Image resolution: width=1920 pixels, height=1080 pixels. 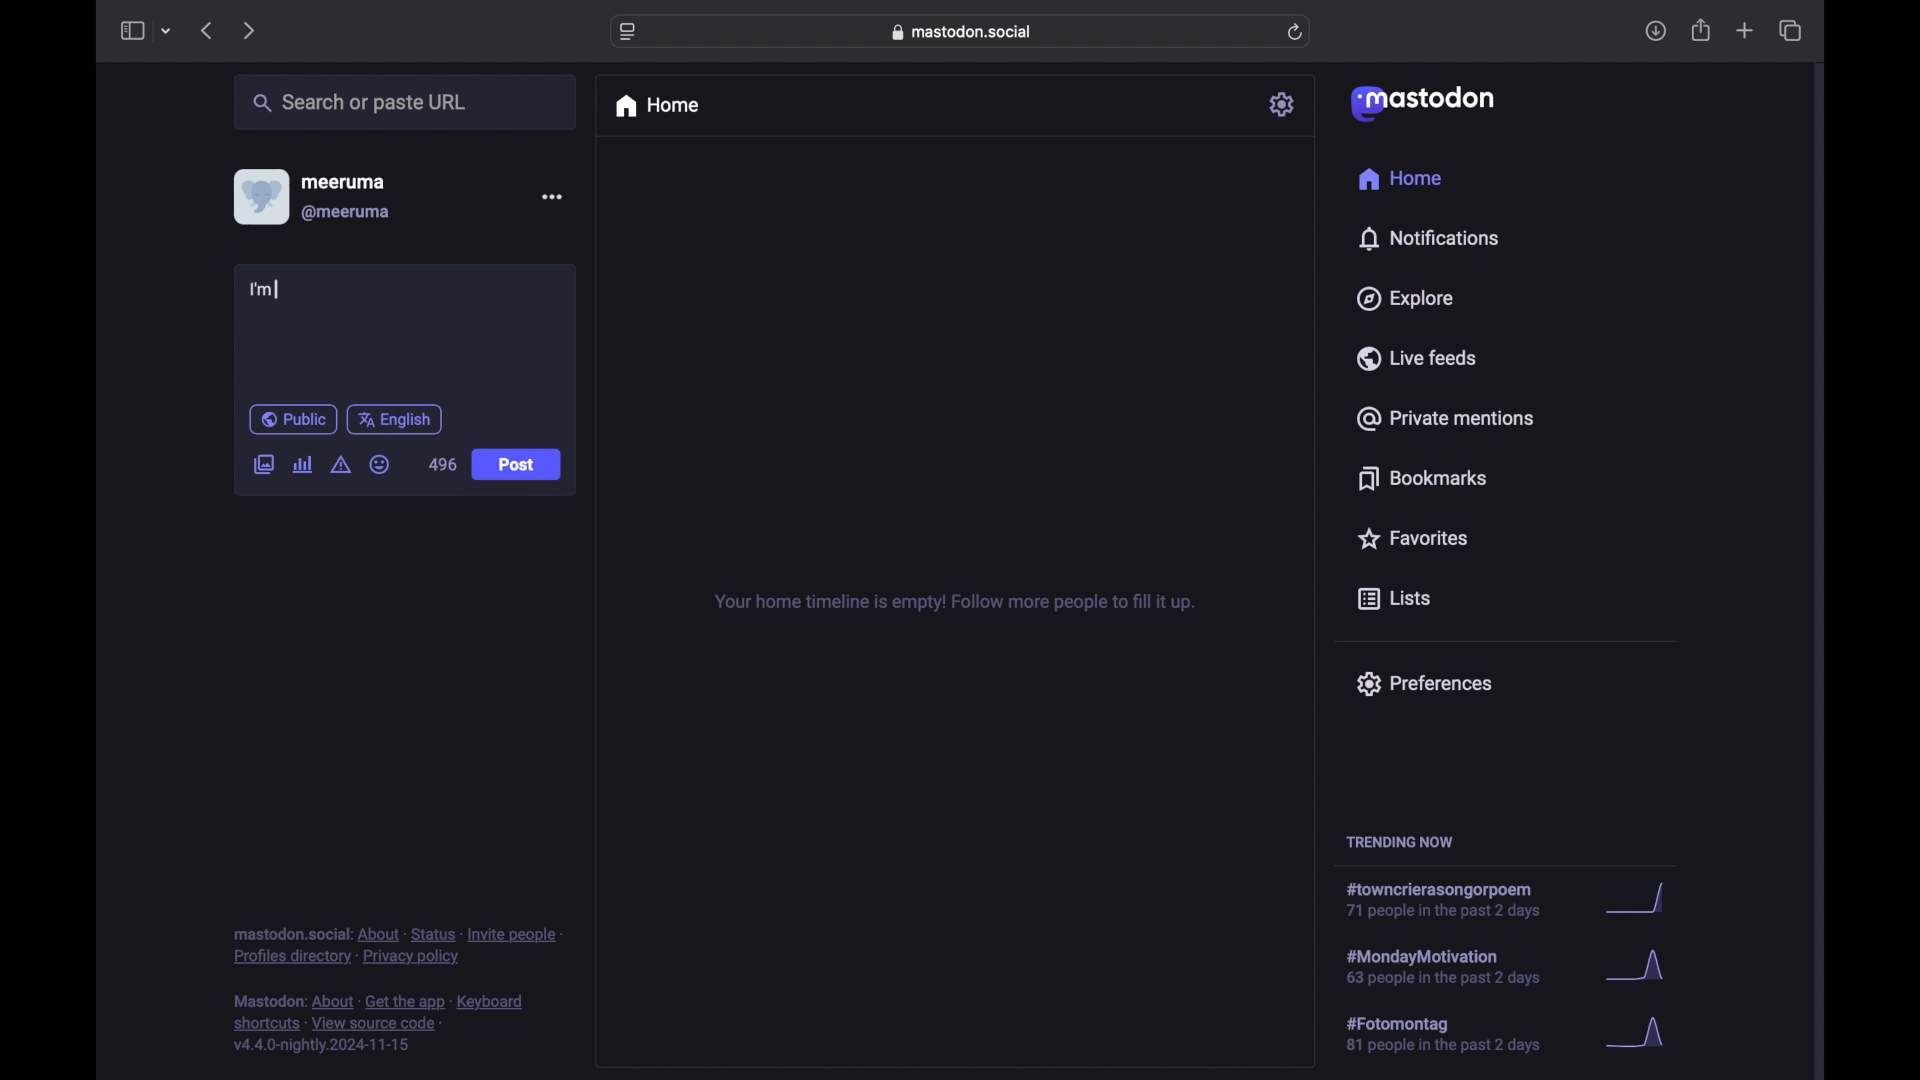 I want to click on english, so click(x=395, y=420).